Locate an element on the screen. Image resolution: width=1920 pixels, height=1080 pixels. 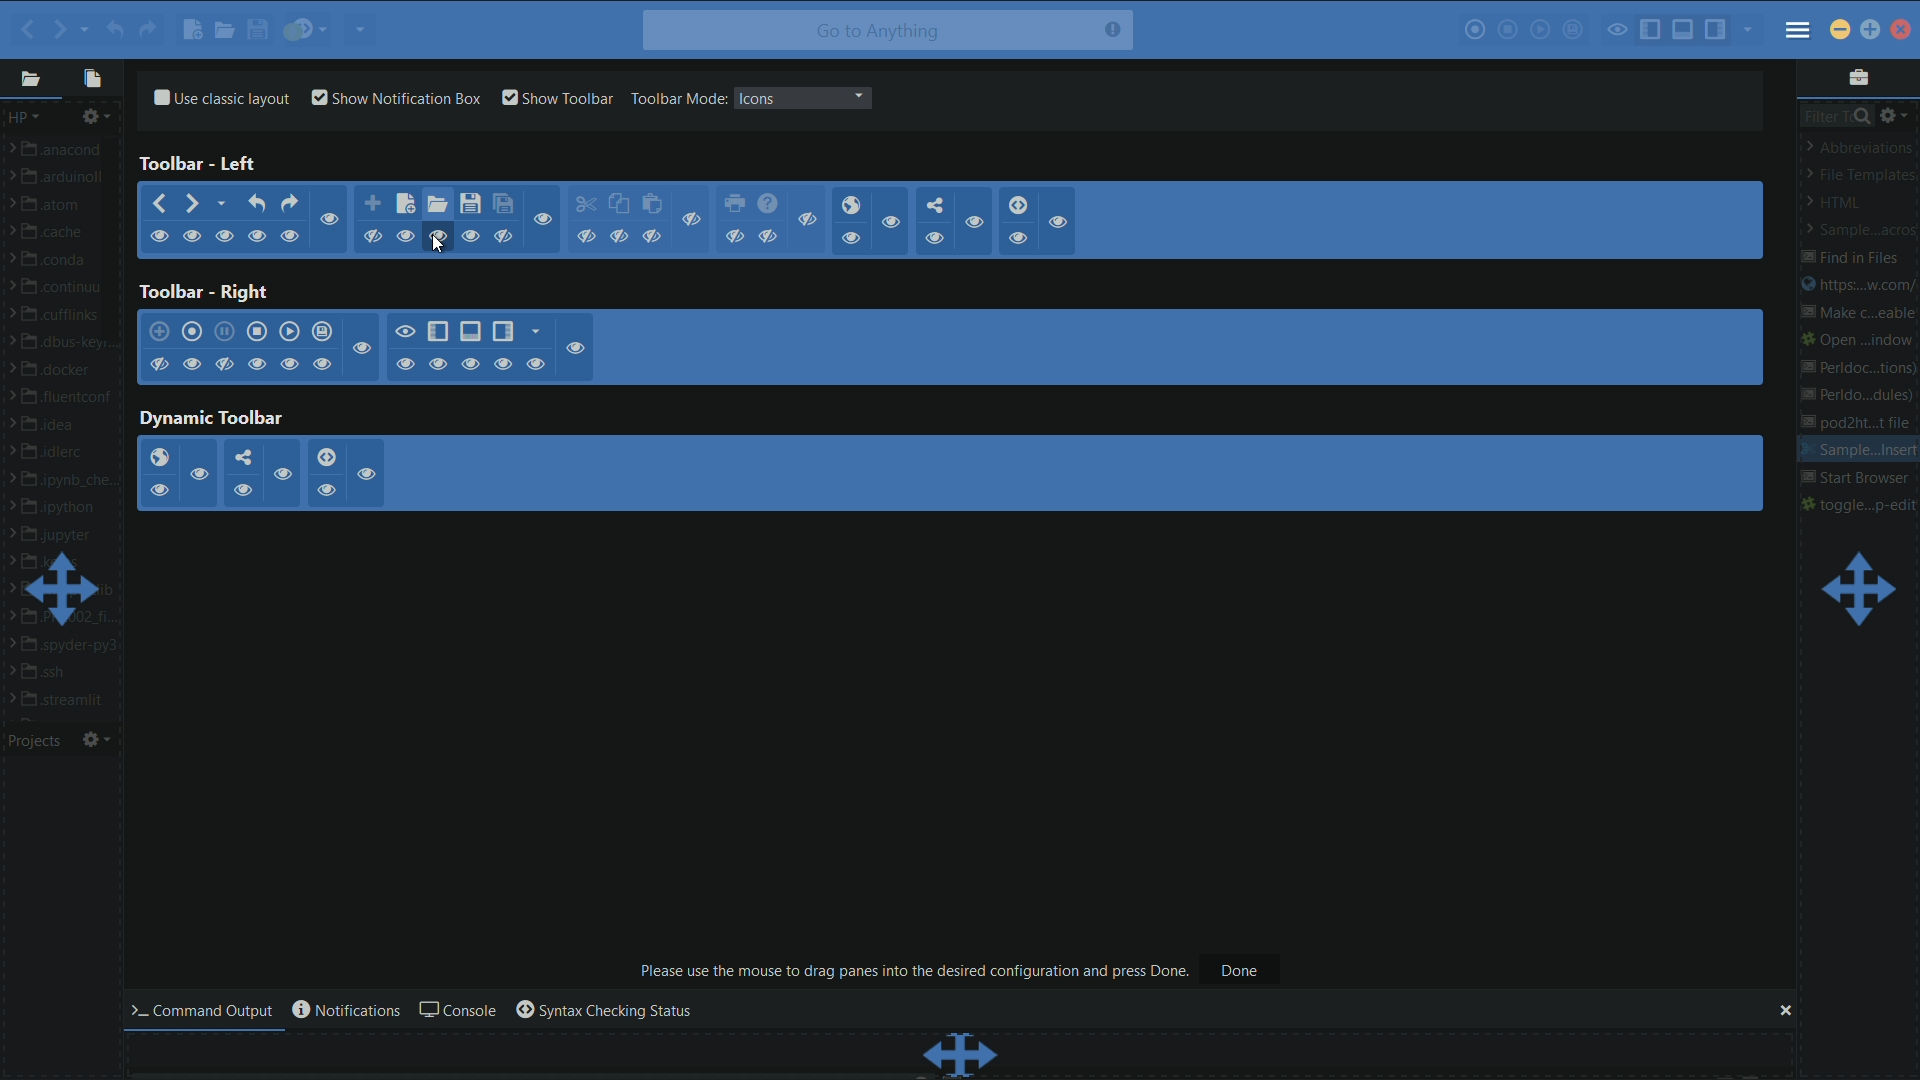
undo is located at coordinates (258, 203).